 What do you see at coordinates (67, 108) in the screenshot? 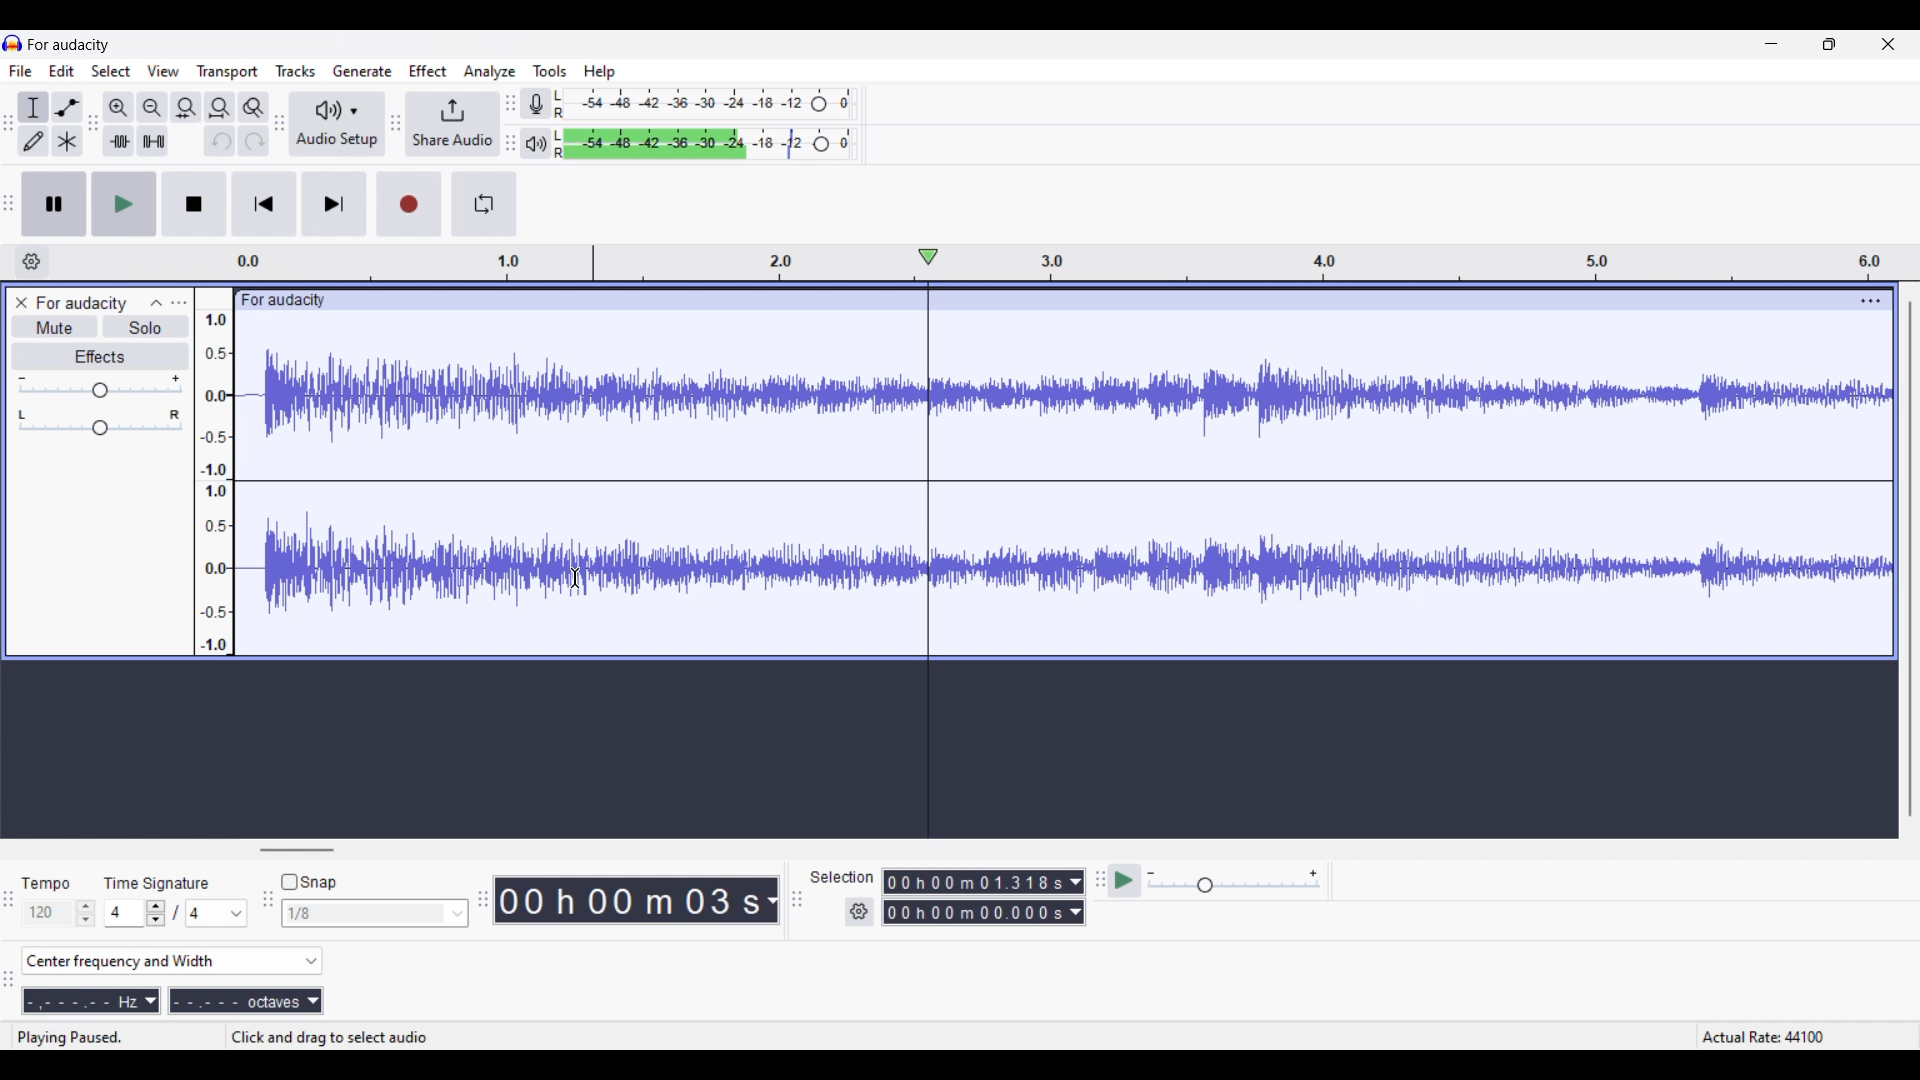
I see `Envelop tool` at bounding box center [67, 108].